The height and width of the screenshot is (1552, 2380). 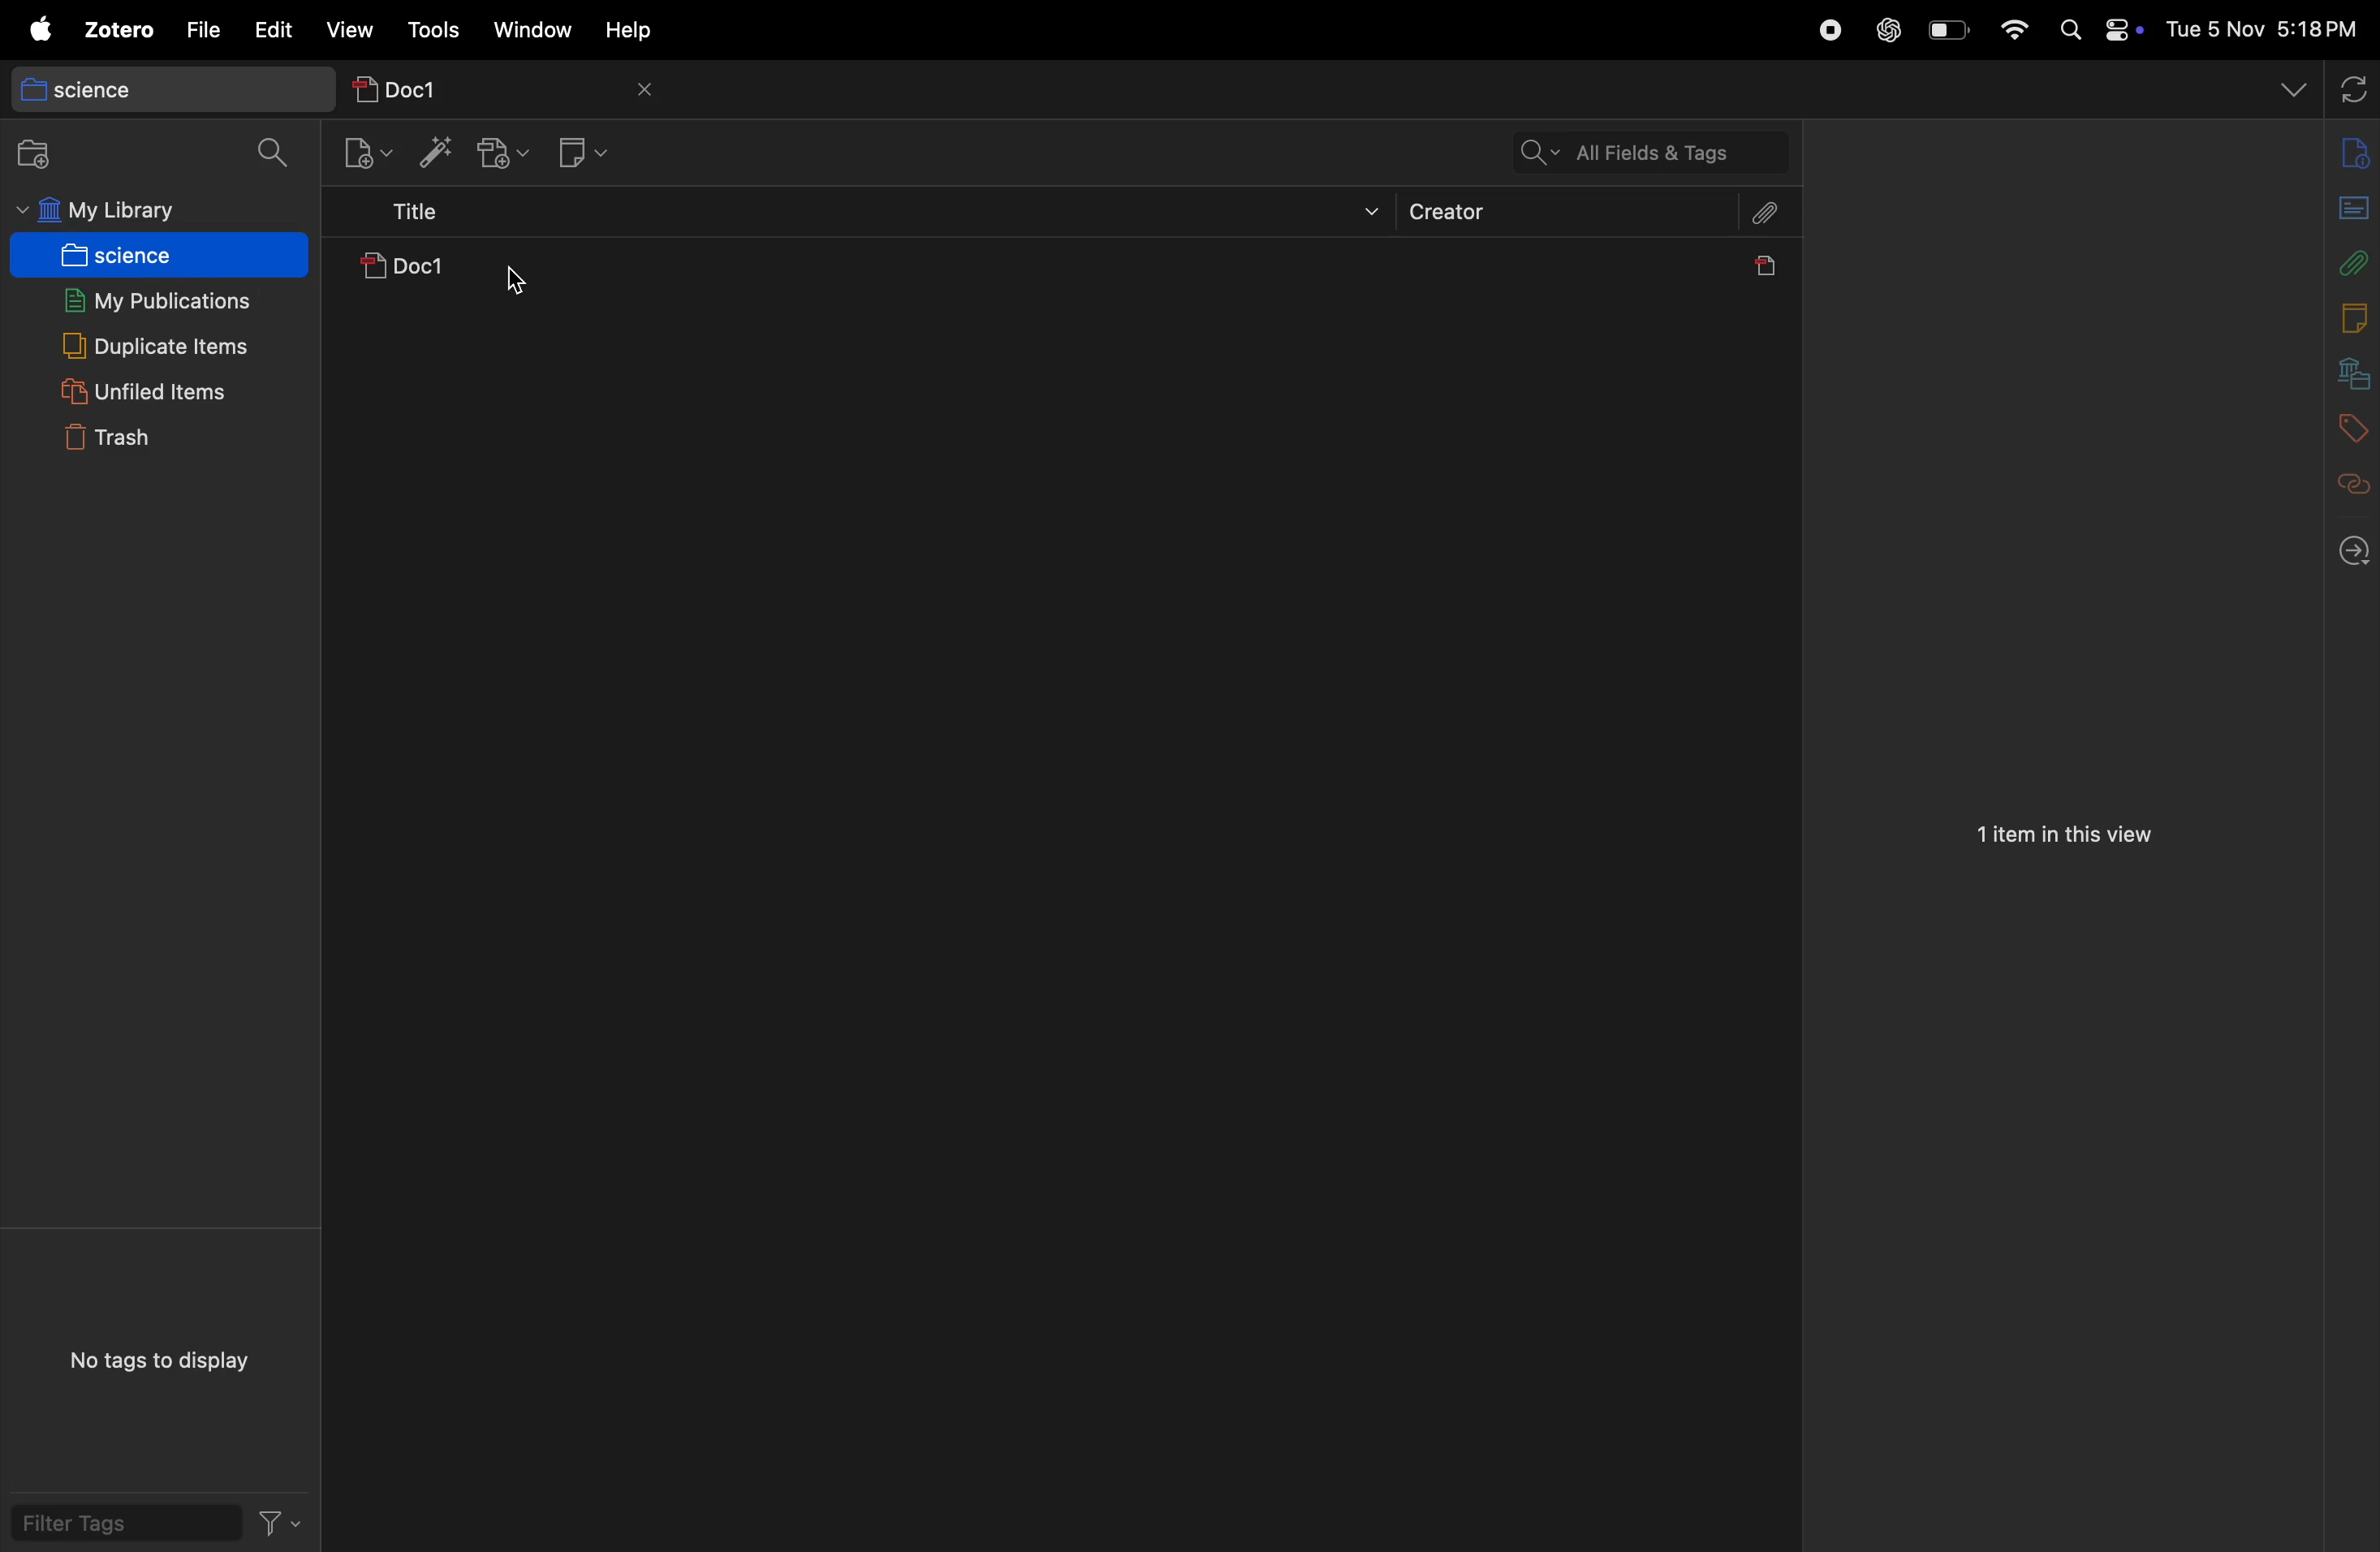 I want to click on file, so click(x=203, y=29).